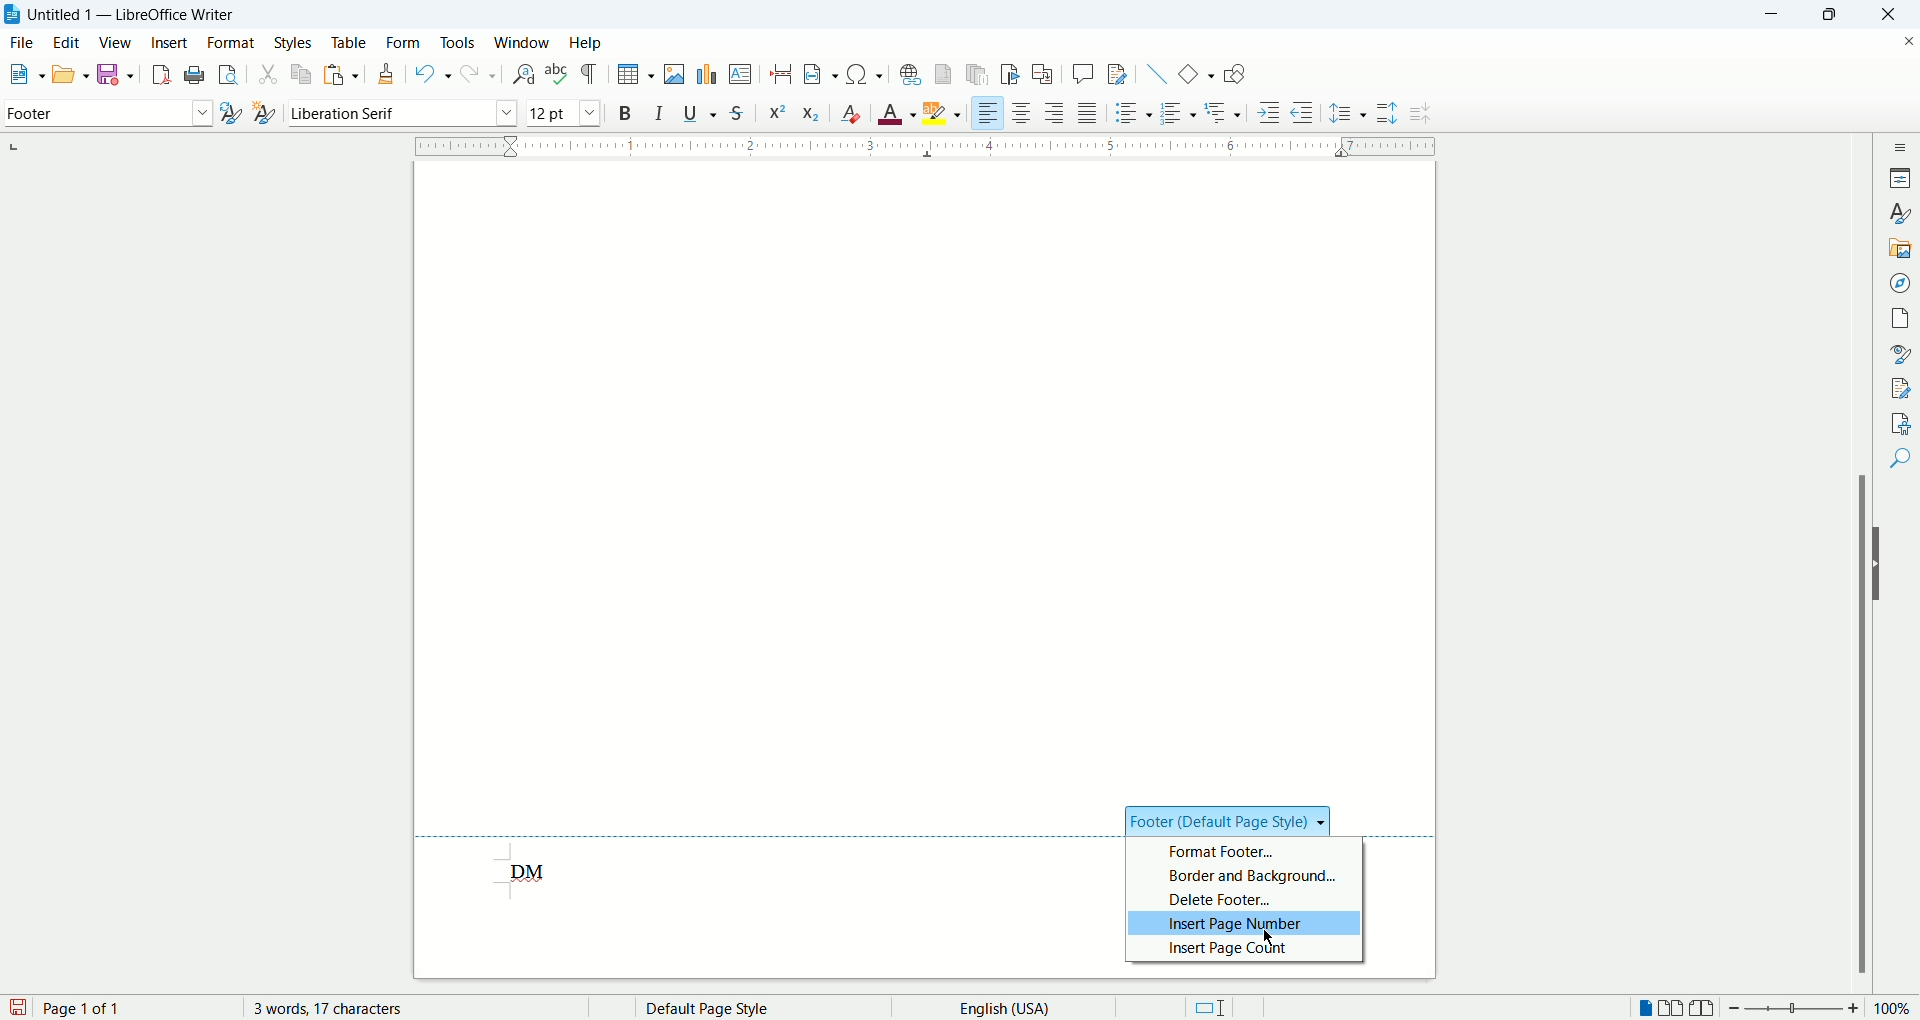  Describe the element at coordinates (460, 41) in the screenshot. I see `tools` at that location.